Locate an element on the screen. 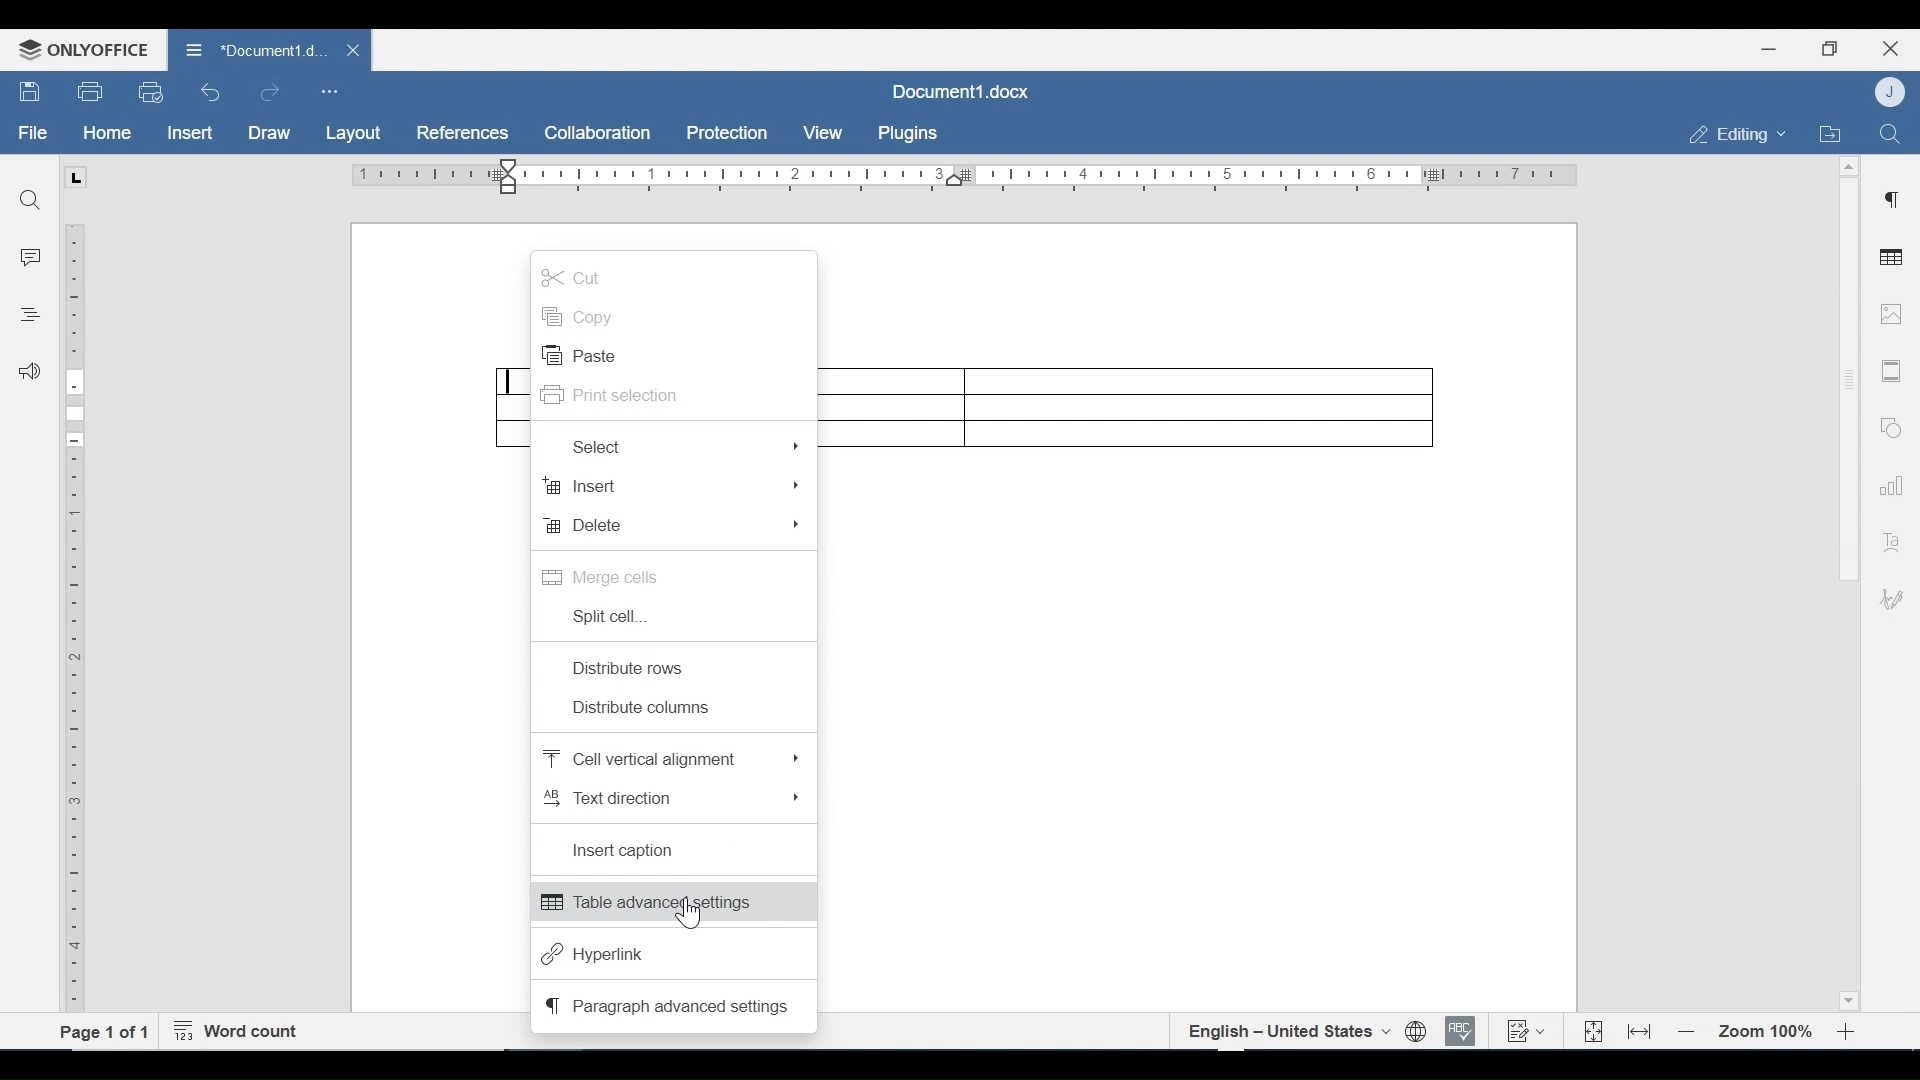 The image size is (1920, 1080). Word Count is located at coordinates (241, 1032).